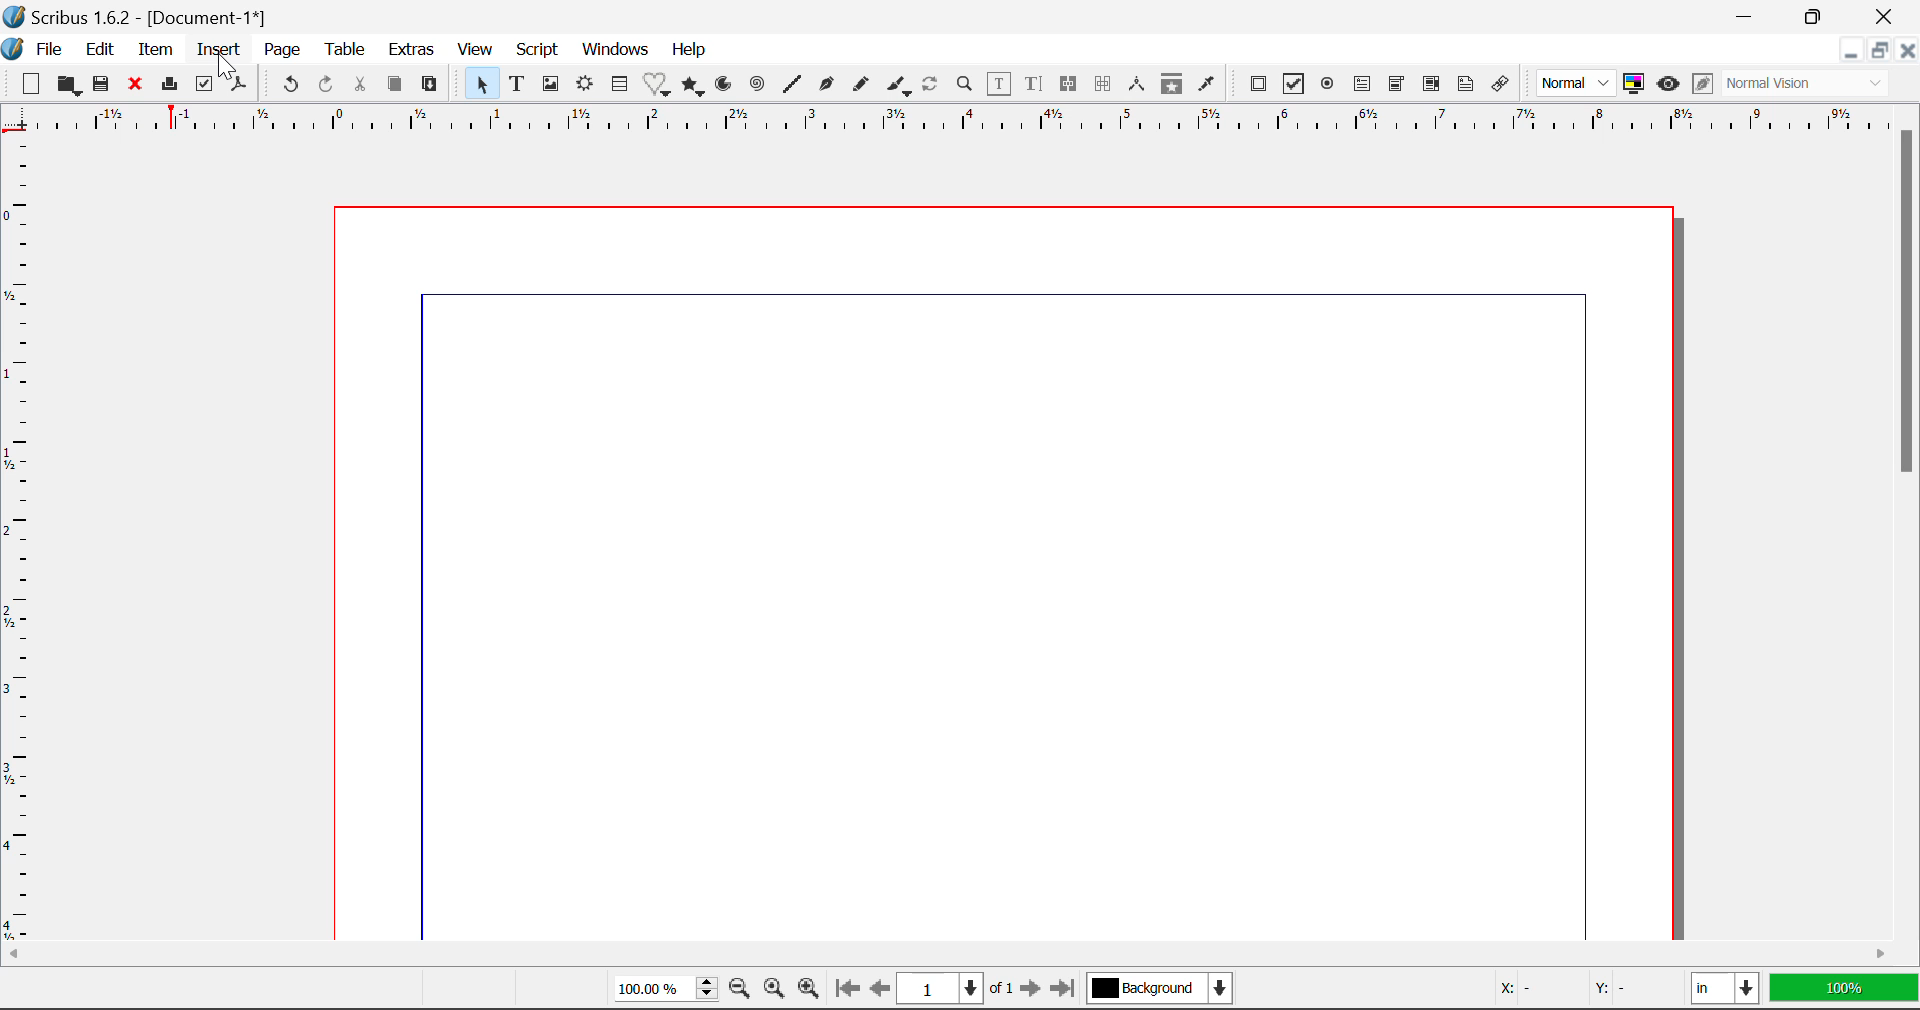 This screenshot has width=1920, height=1010. I want to click on Undo, so click(287, 85).